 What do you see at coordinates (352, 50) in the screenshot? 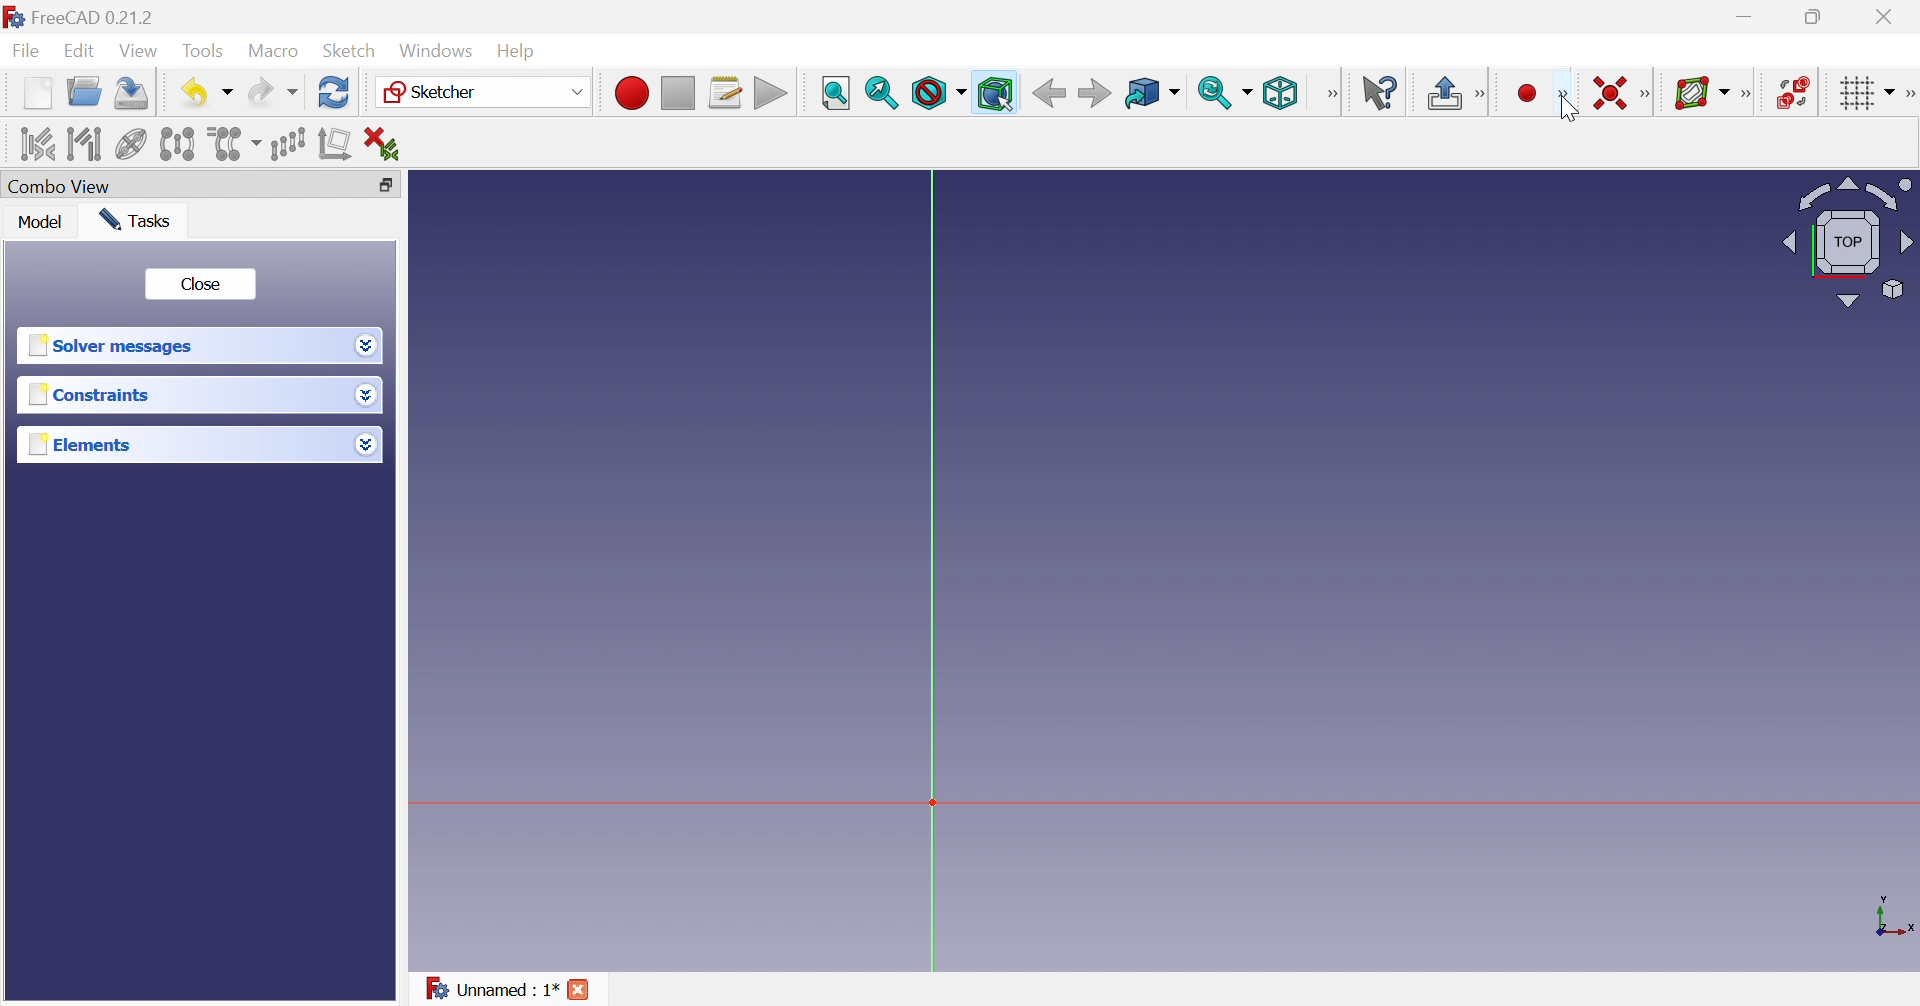
I see `Sketch` at bounding box center [352, 50].